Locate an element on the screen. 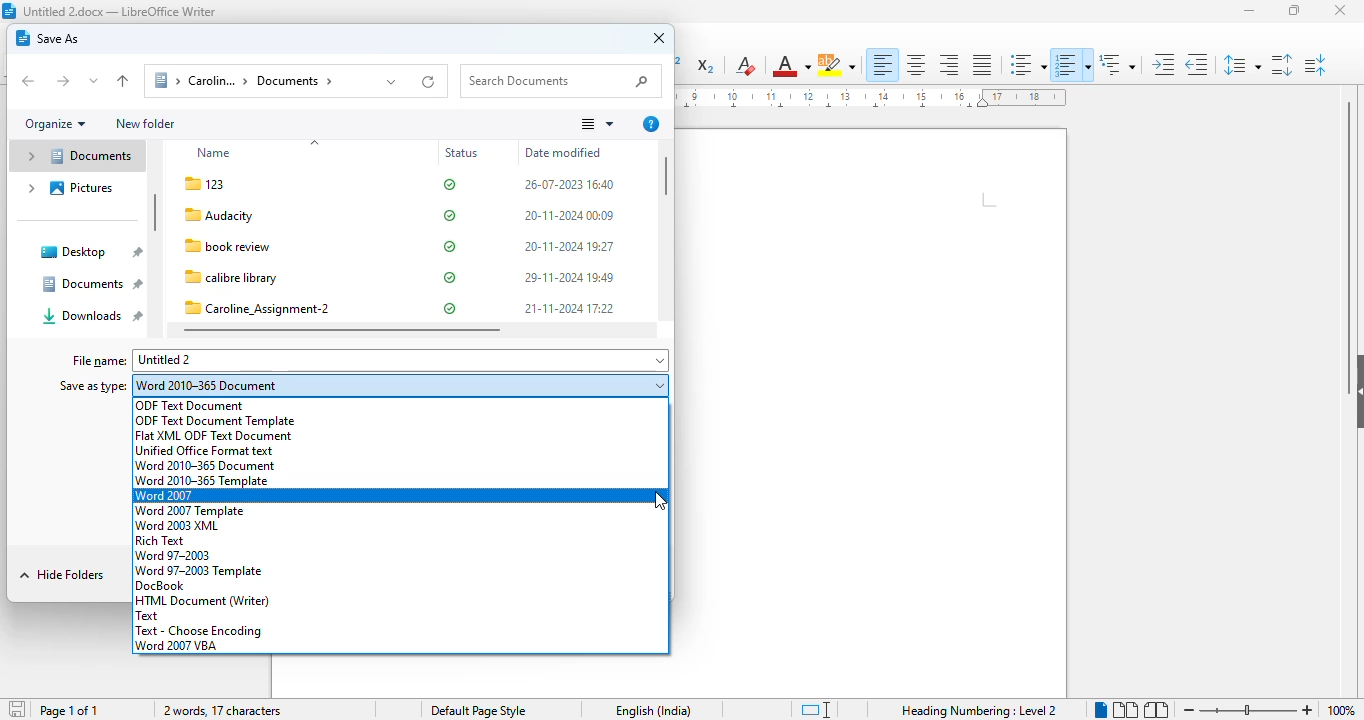 Image resolution: width=1364 pixels, height=720 pixels. save as is located at coordinates (48, 38).